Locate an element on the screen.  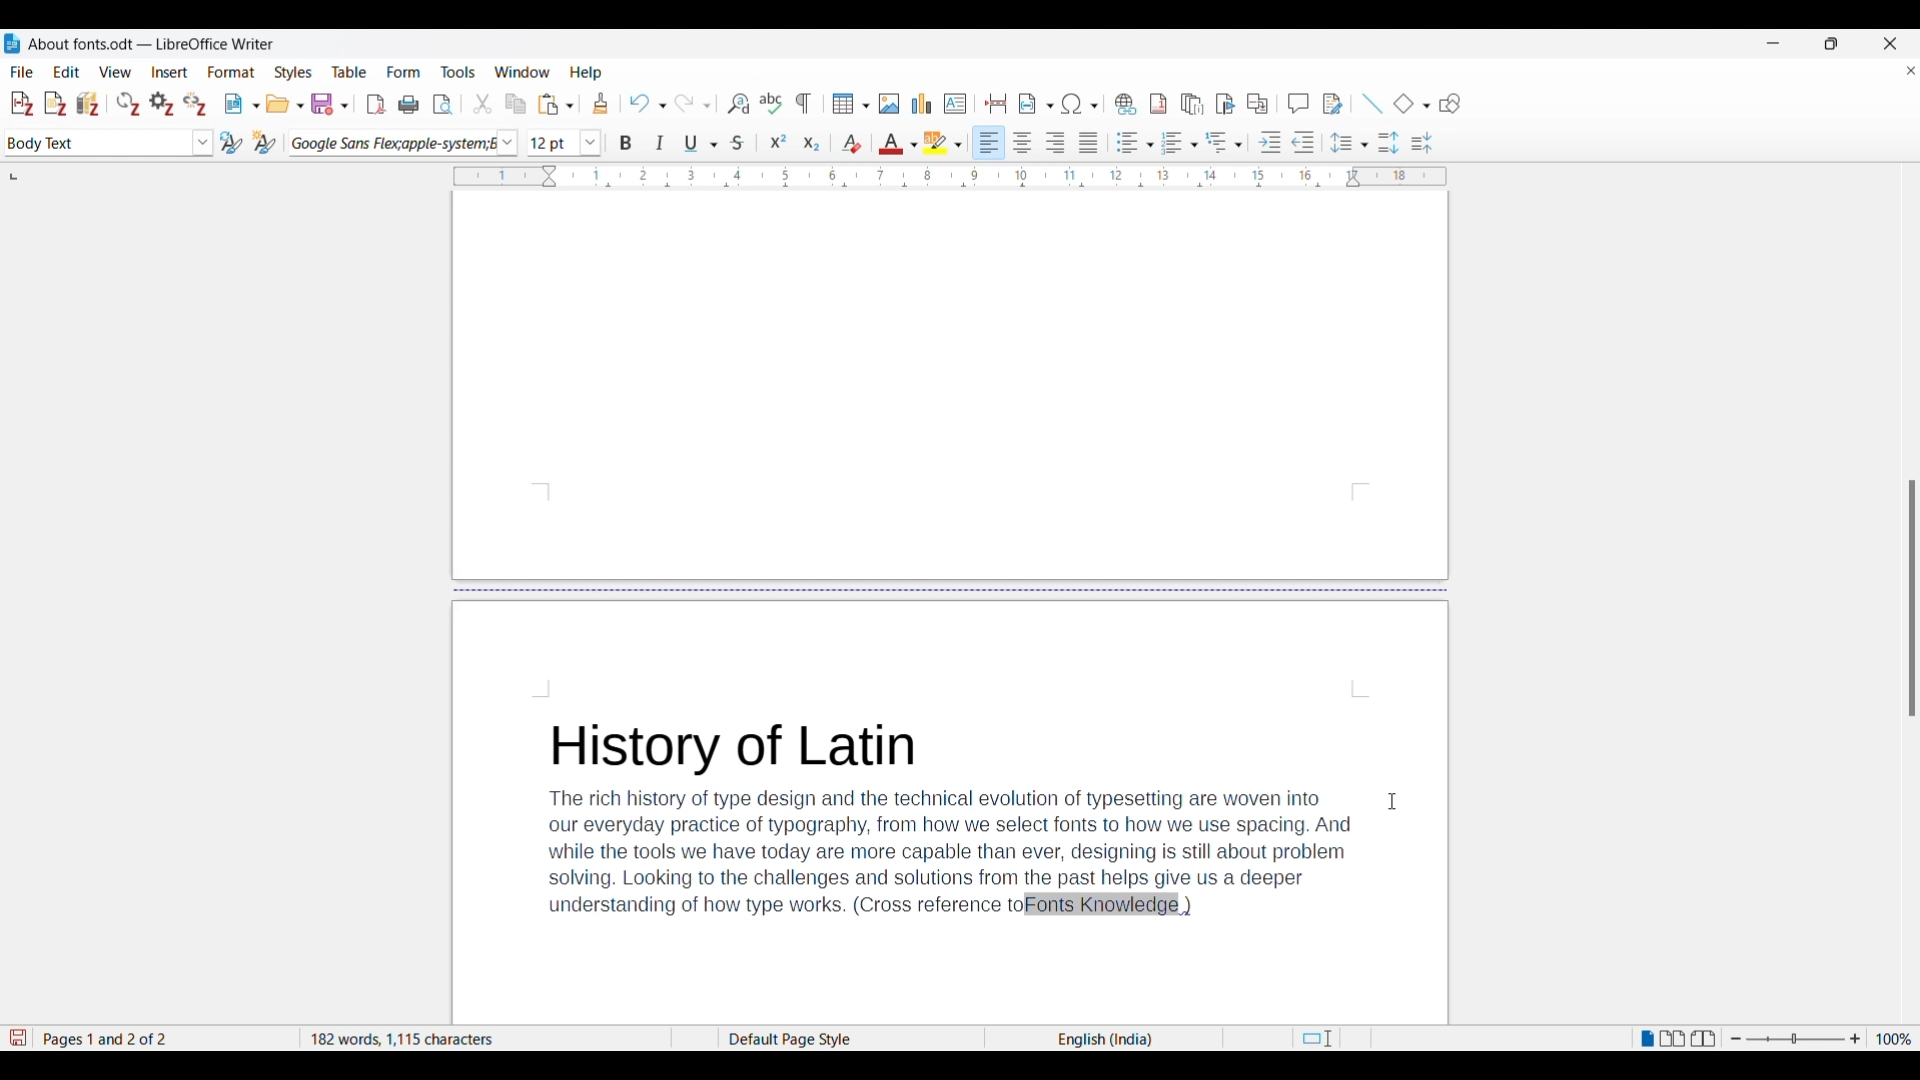
Strike through is located at coordinates (738, 143).